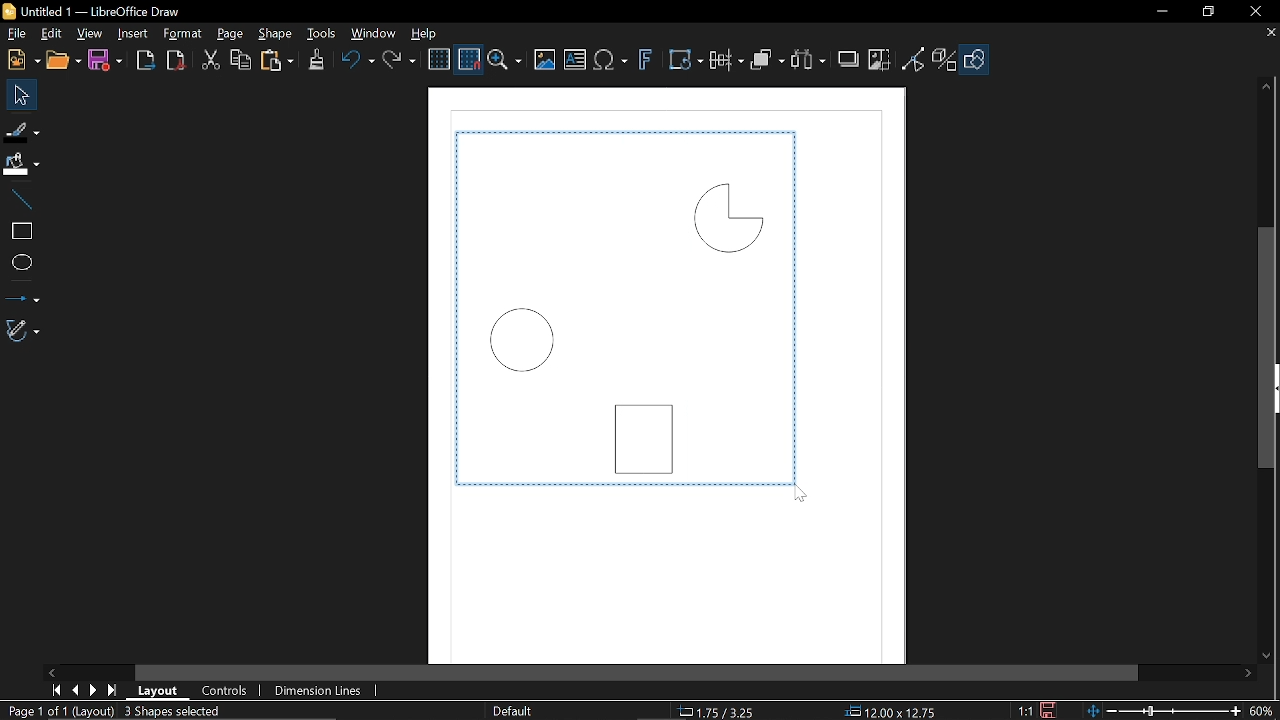 The height and width of the screenshot is (720, 1280). I want to click on Zoom, so click(1262, 711).